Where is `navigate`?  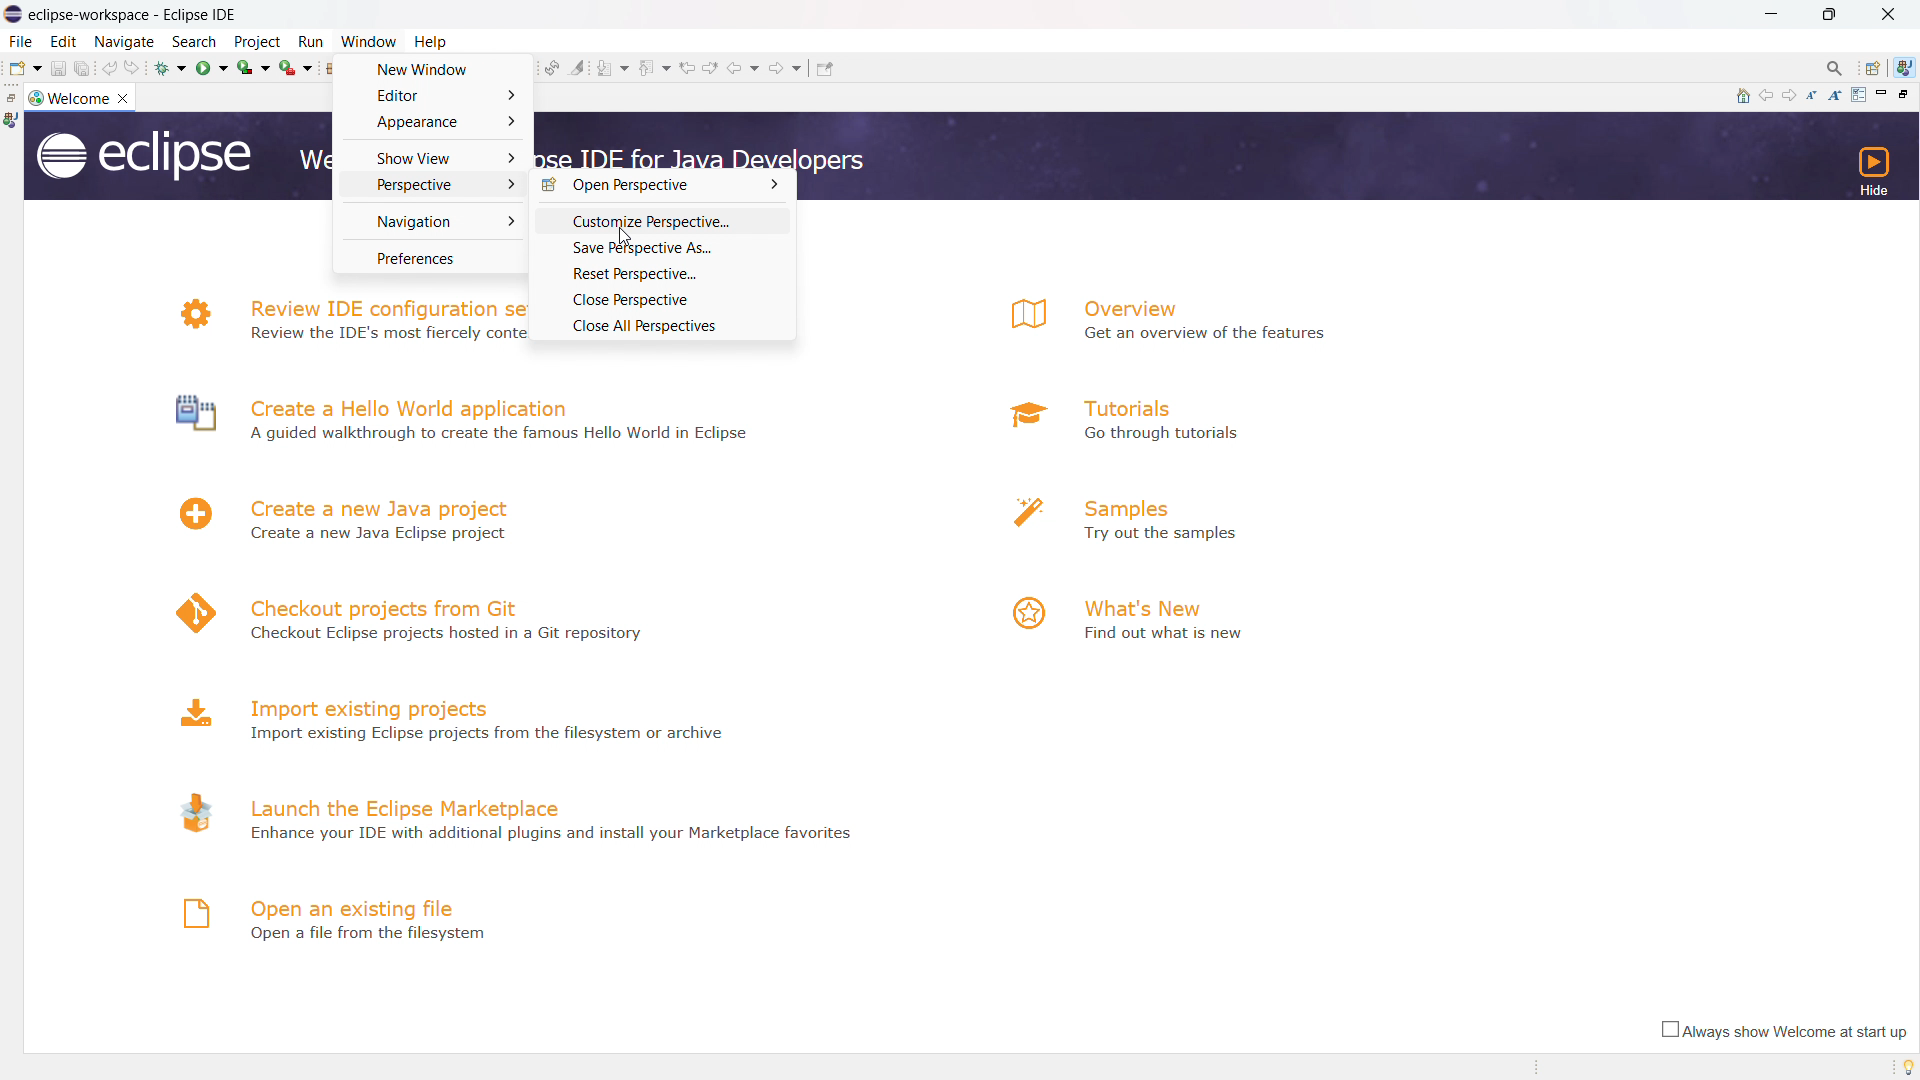 navigate is located at coordinates (125, 42).